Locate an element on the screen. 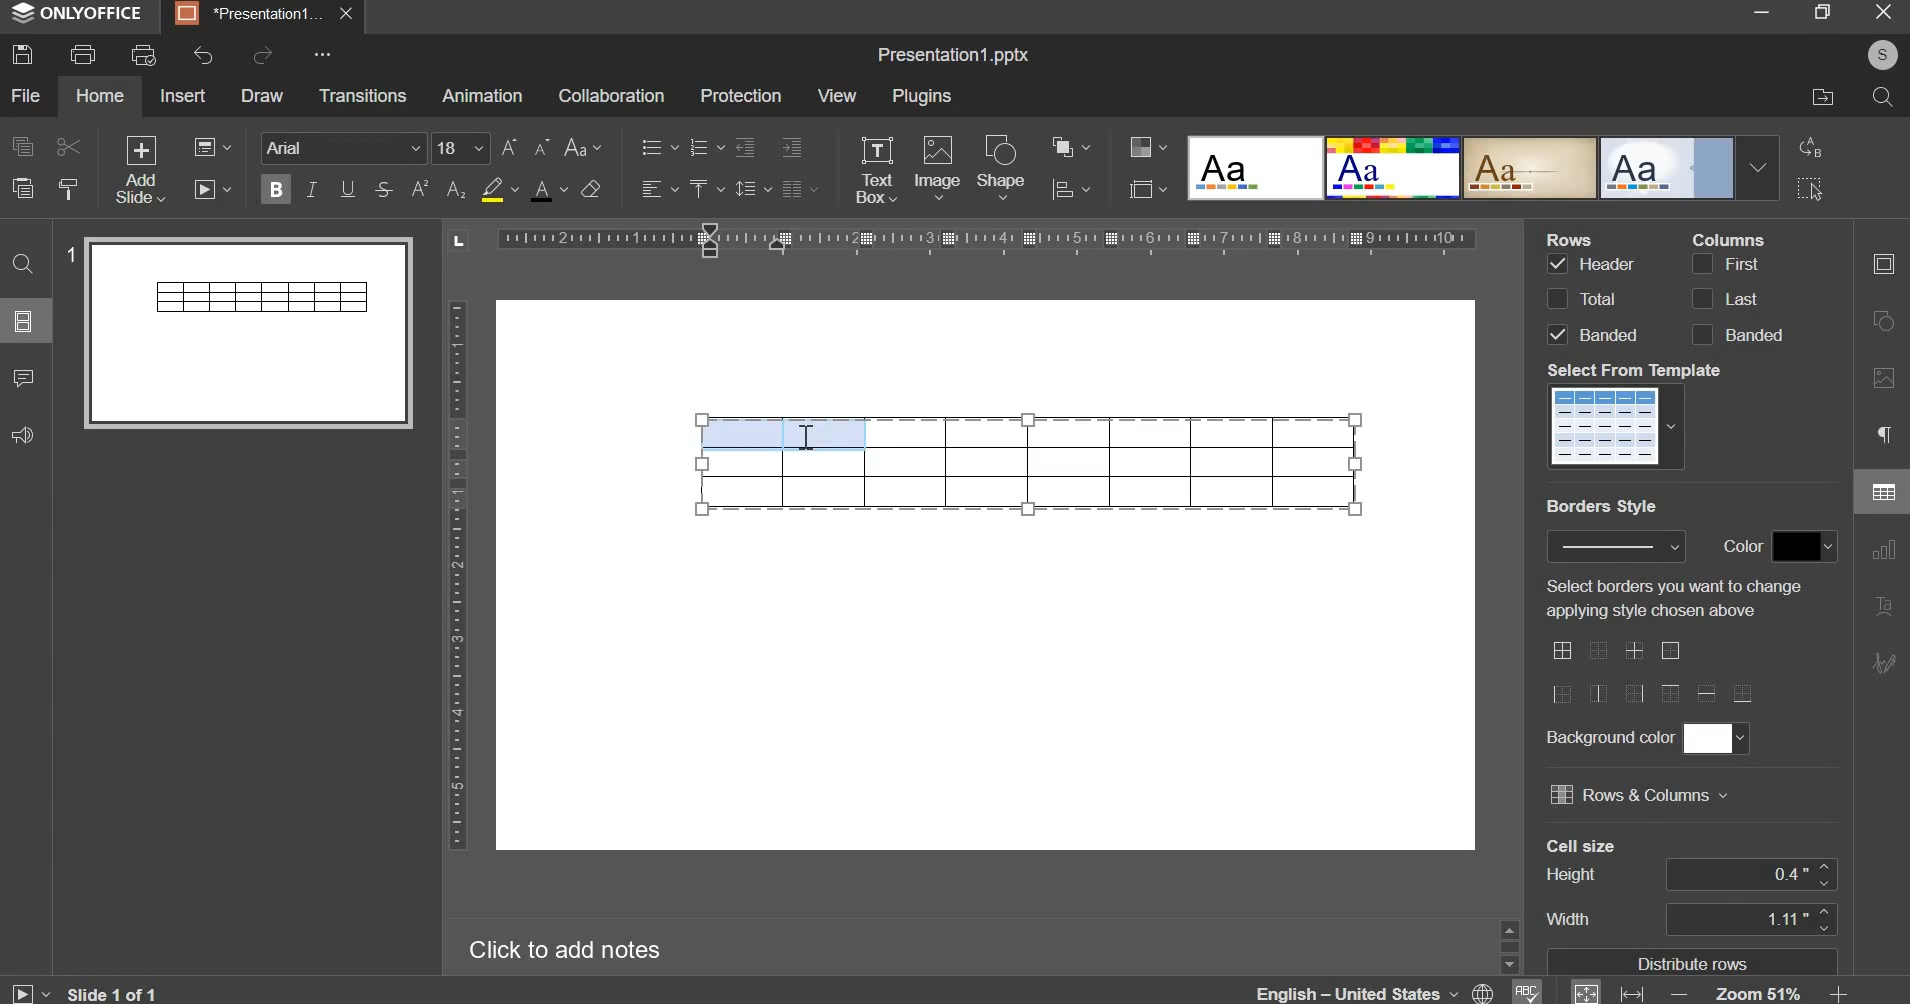  template is located at coordinates (1620, 425).